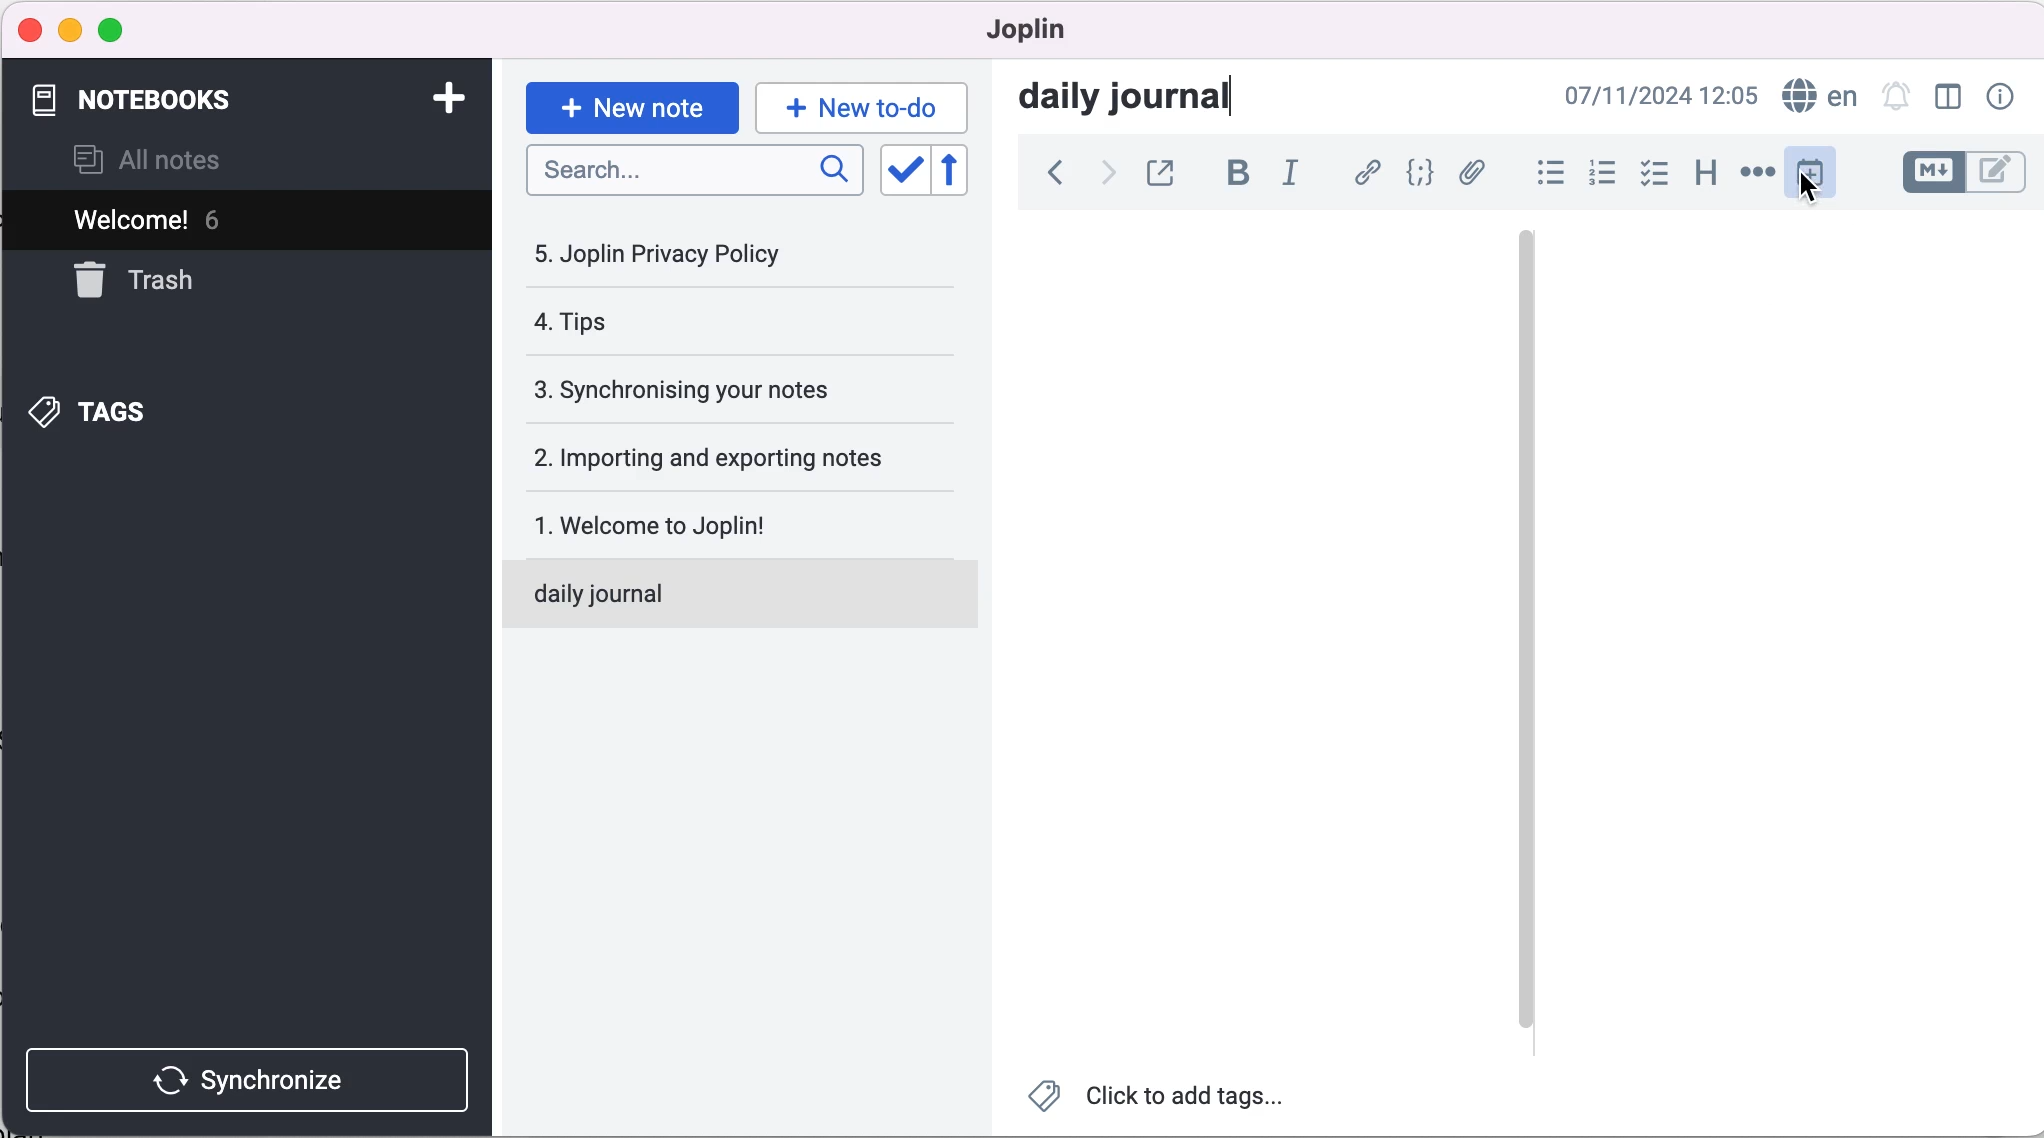 This screenshot has height=1138, width=2044. Describe the element at coordinates (1472, 172) in the screenshot. I see `attach file` at that location.